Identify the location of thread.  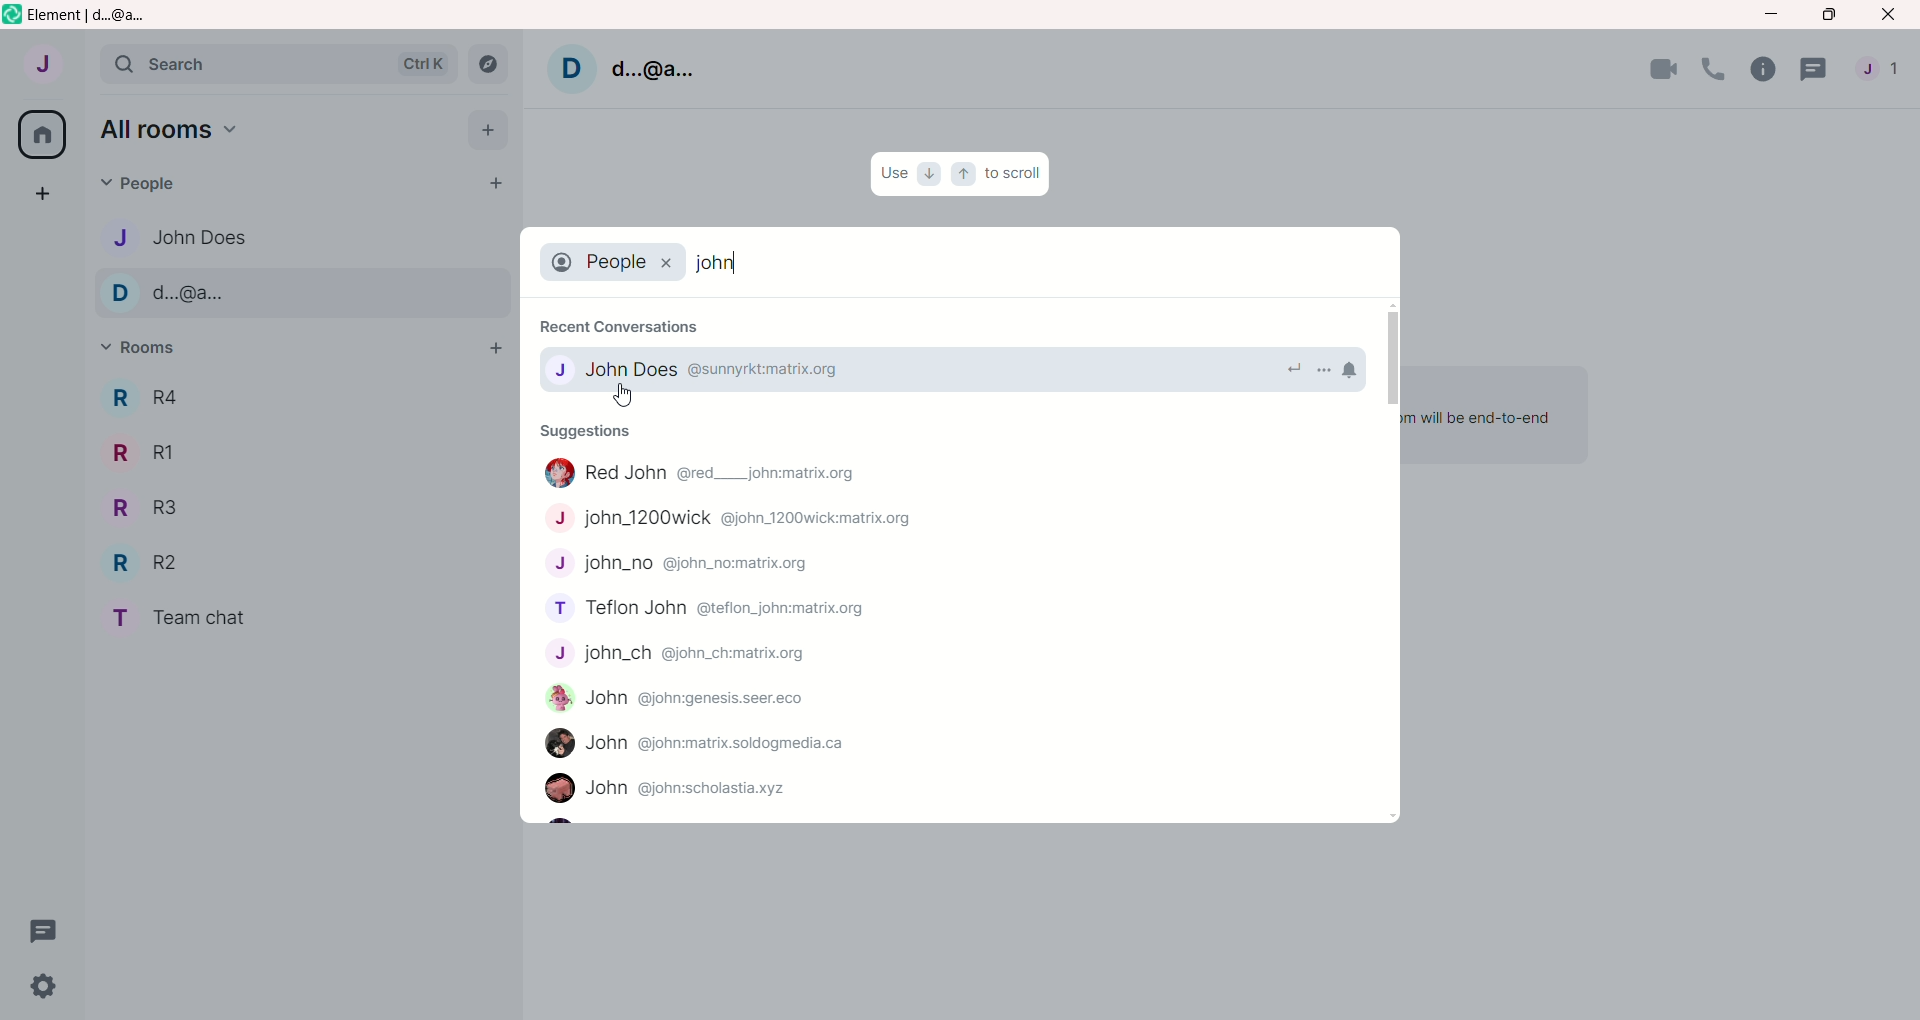
(45, 931).